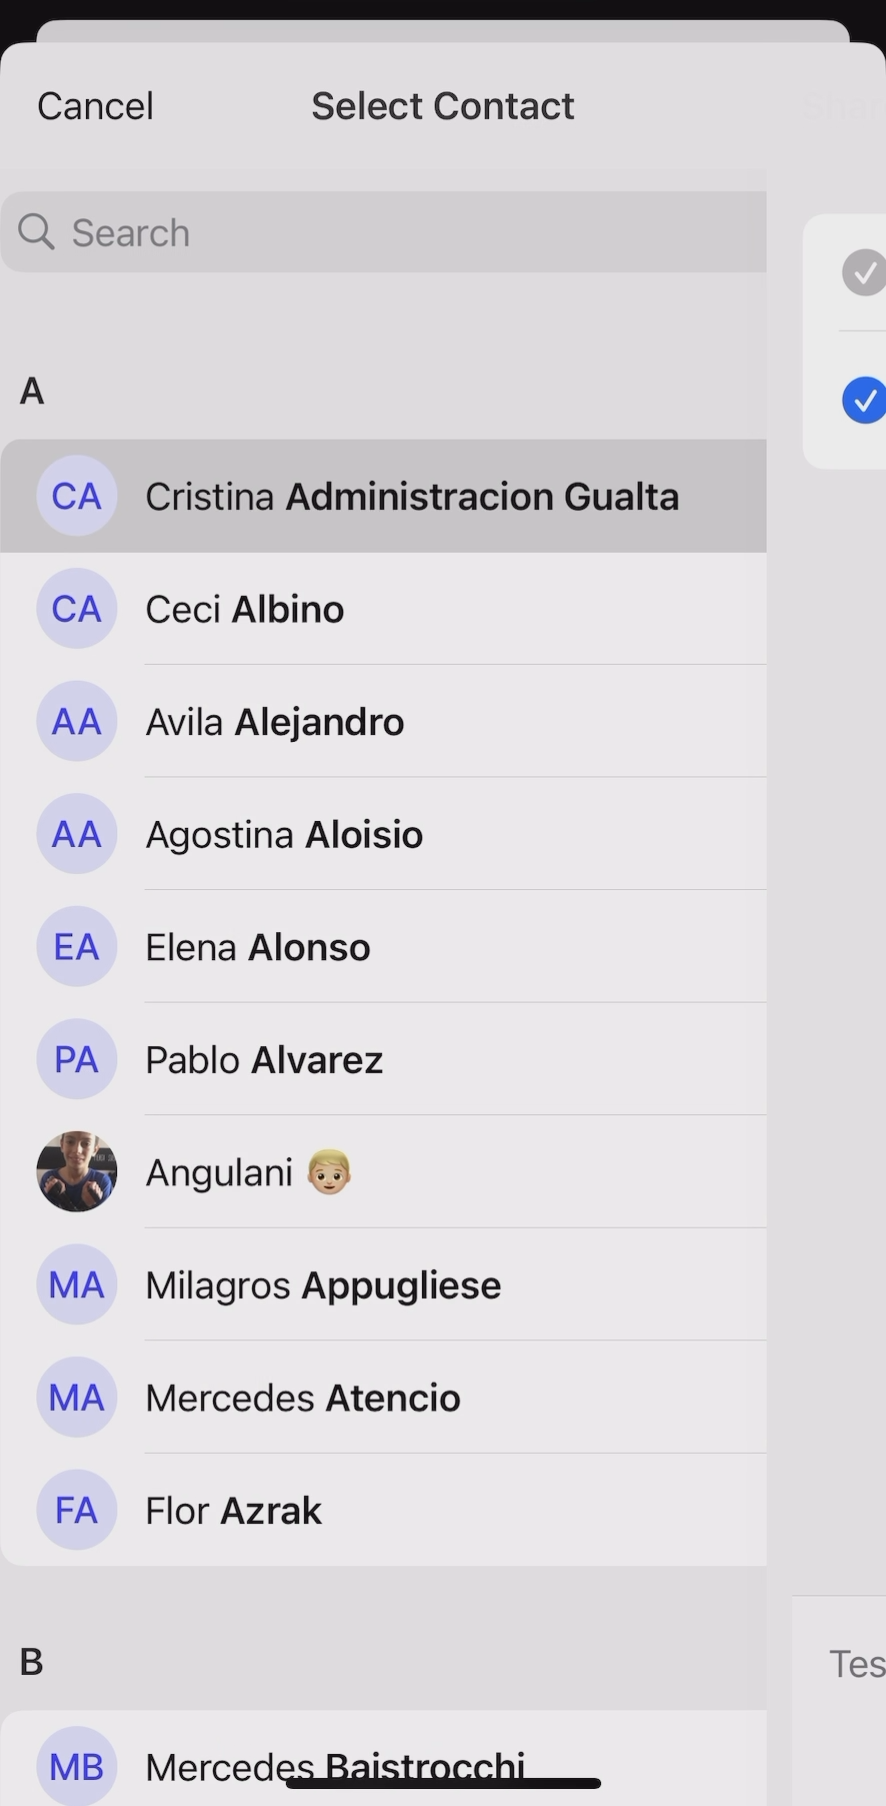  Describe the element at coordinates (368, 497) in the screenshot. I see `Cristina Administracion Gualta` at that location.